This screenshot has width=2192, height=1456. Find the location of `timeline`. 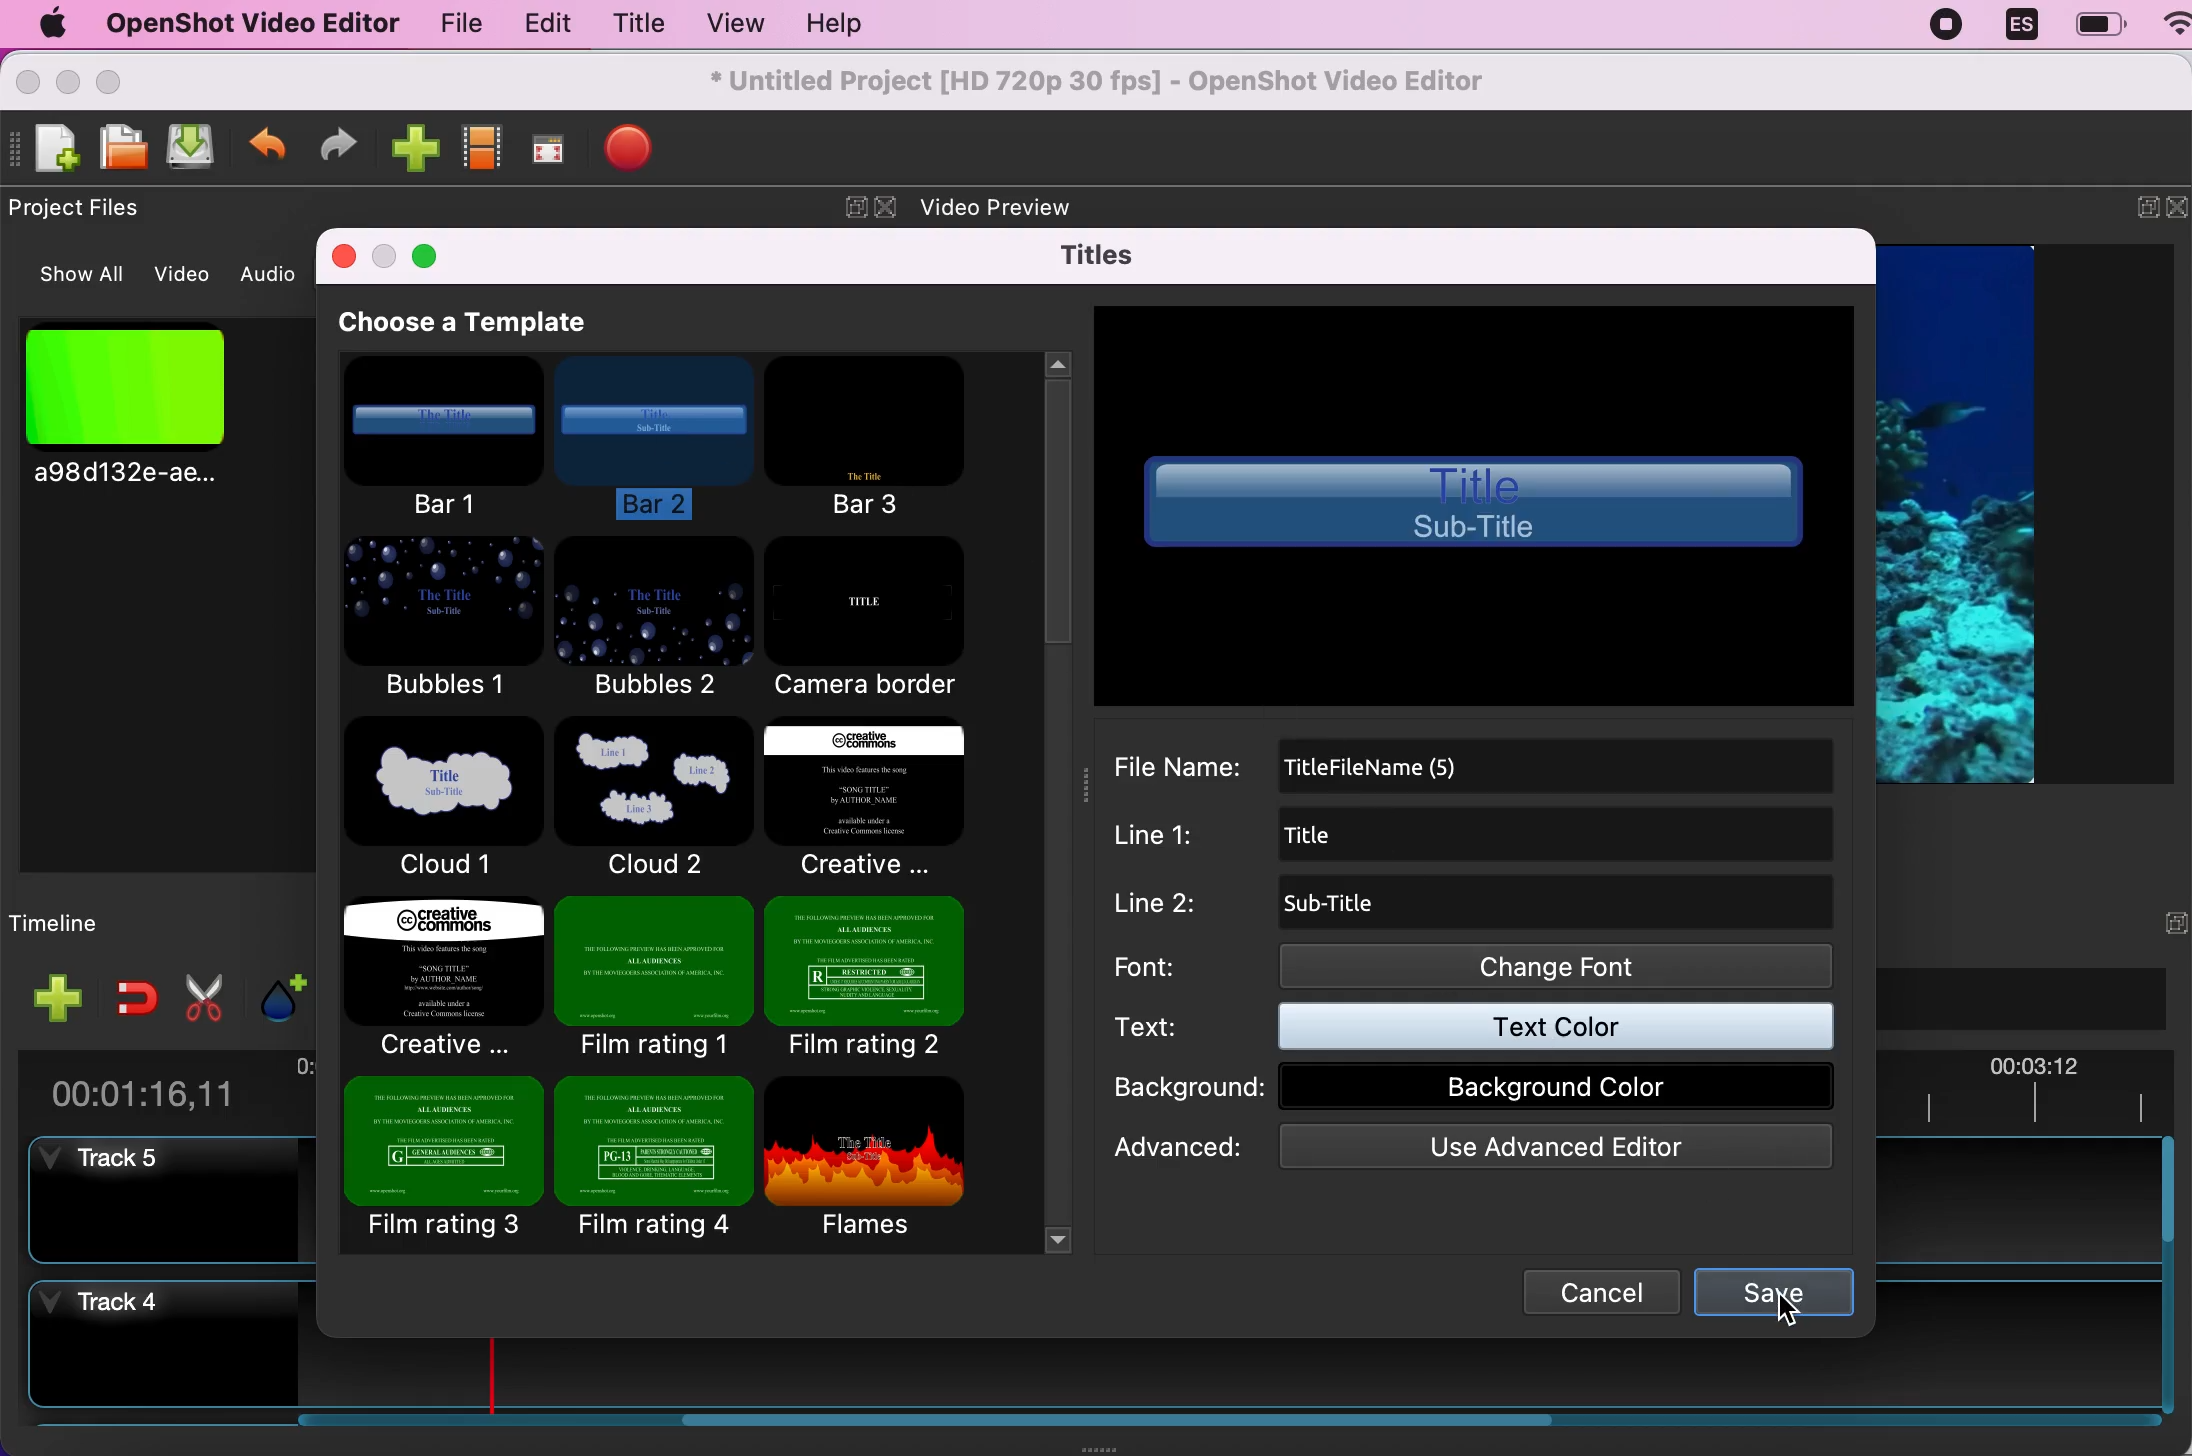

timeline is located at coordinates (108, 922).